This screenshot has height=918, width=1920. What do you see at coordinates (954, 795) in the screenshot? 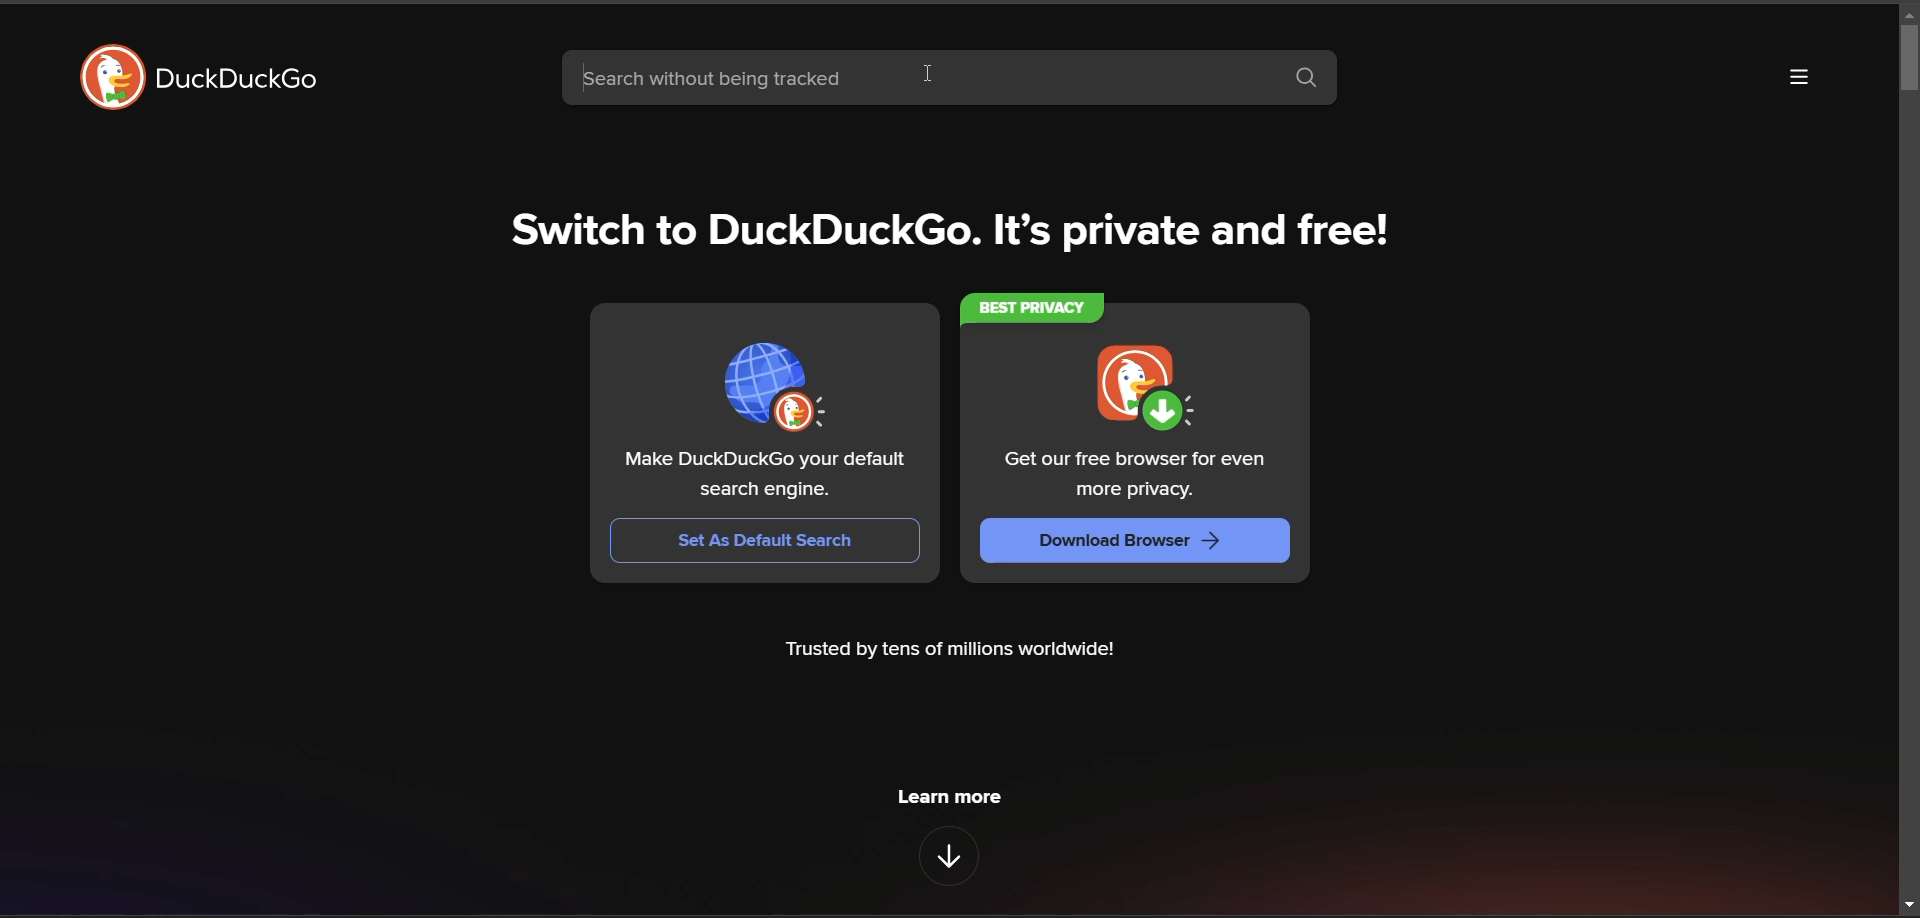
I see `learn more` at bounding box center [954, 795].